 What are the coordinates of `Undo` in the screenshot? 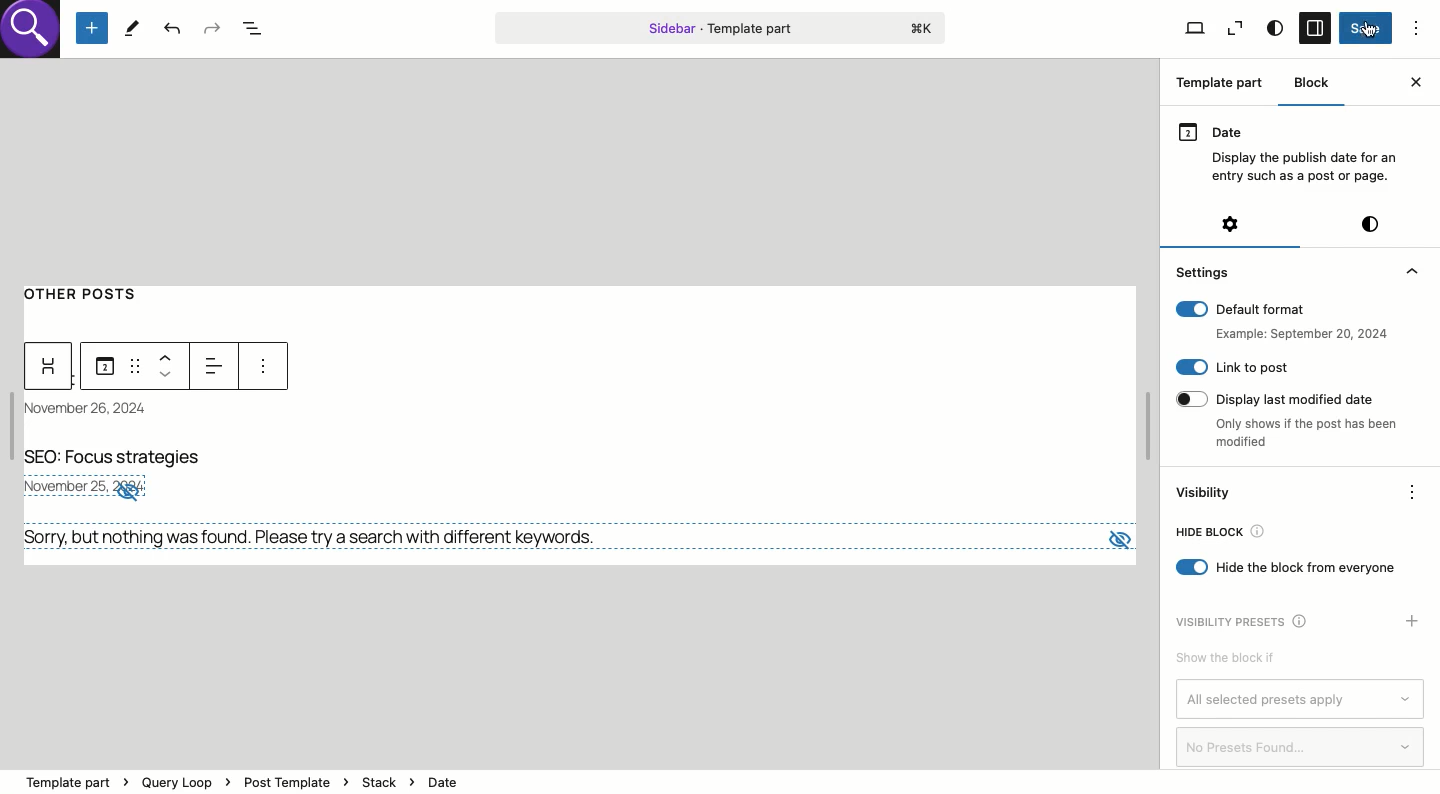 It's located at (173, 30).